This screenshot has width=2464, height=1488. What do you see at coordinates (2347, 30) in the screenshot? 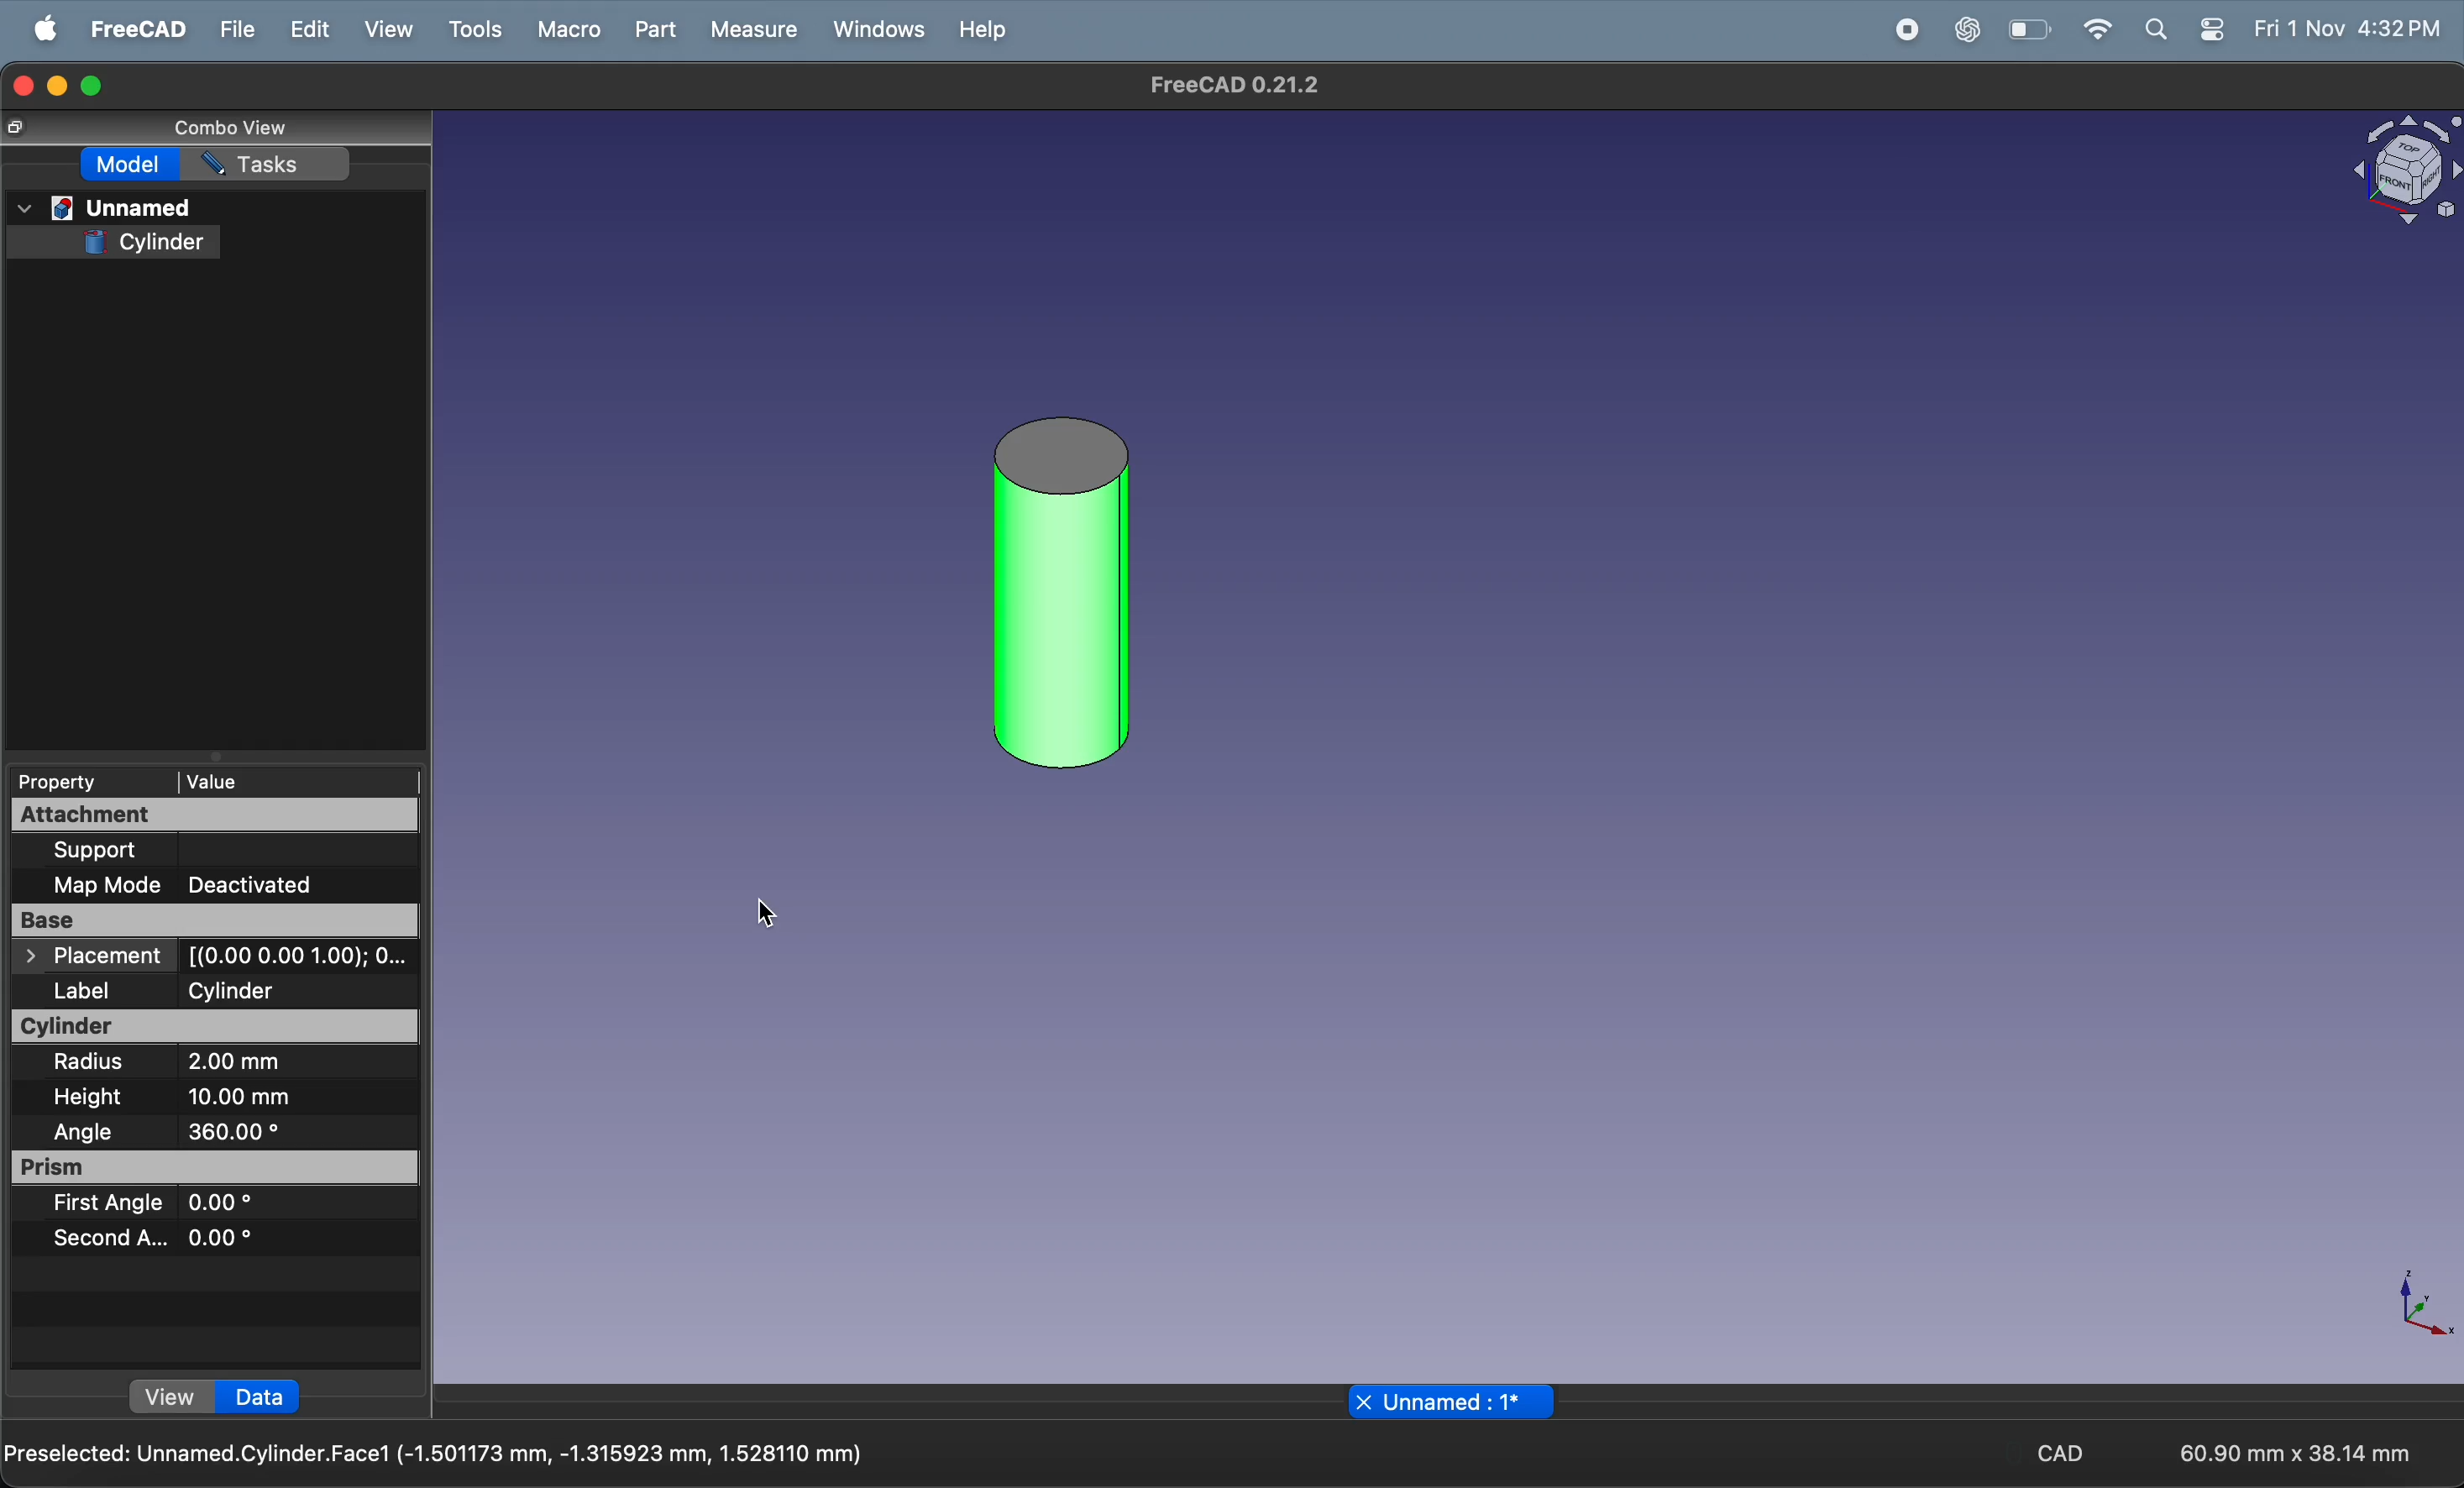
I see `Fri 1 Nov 4:32 PM` at bounding box center [2347, 30].